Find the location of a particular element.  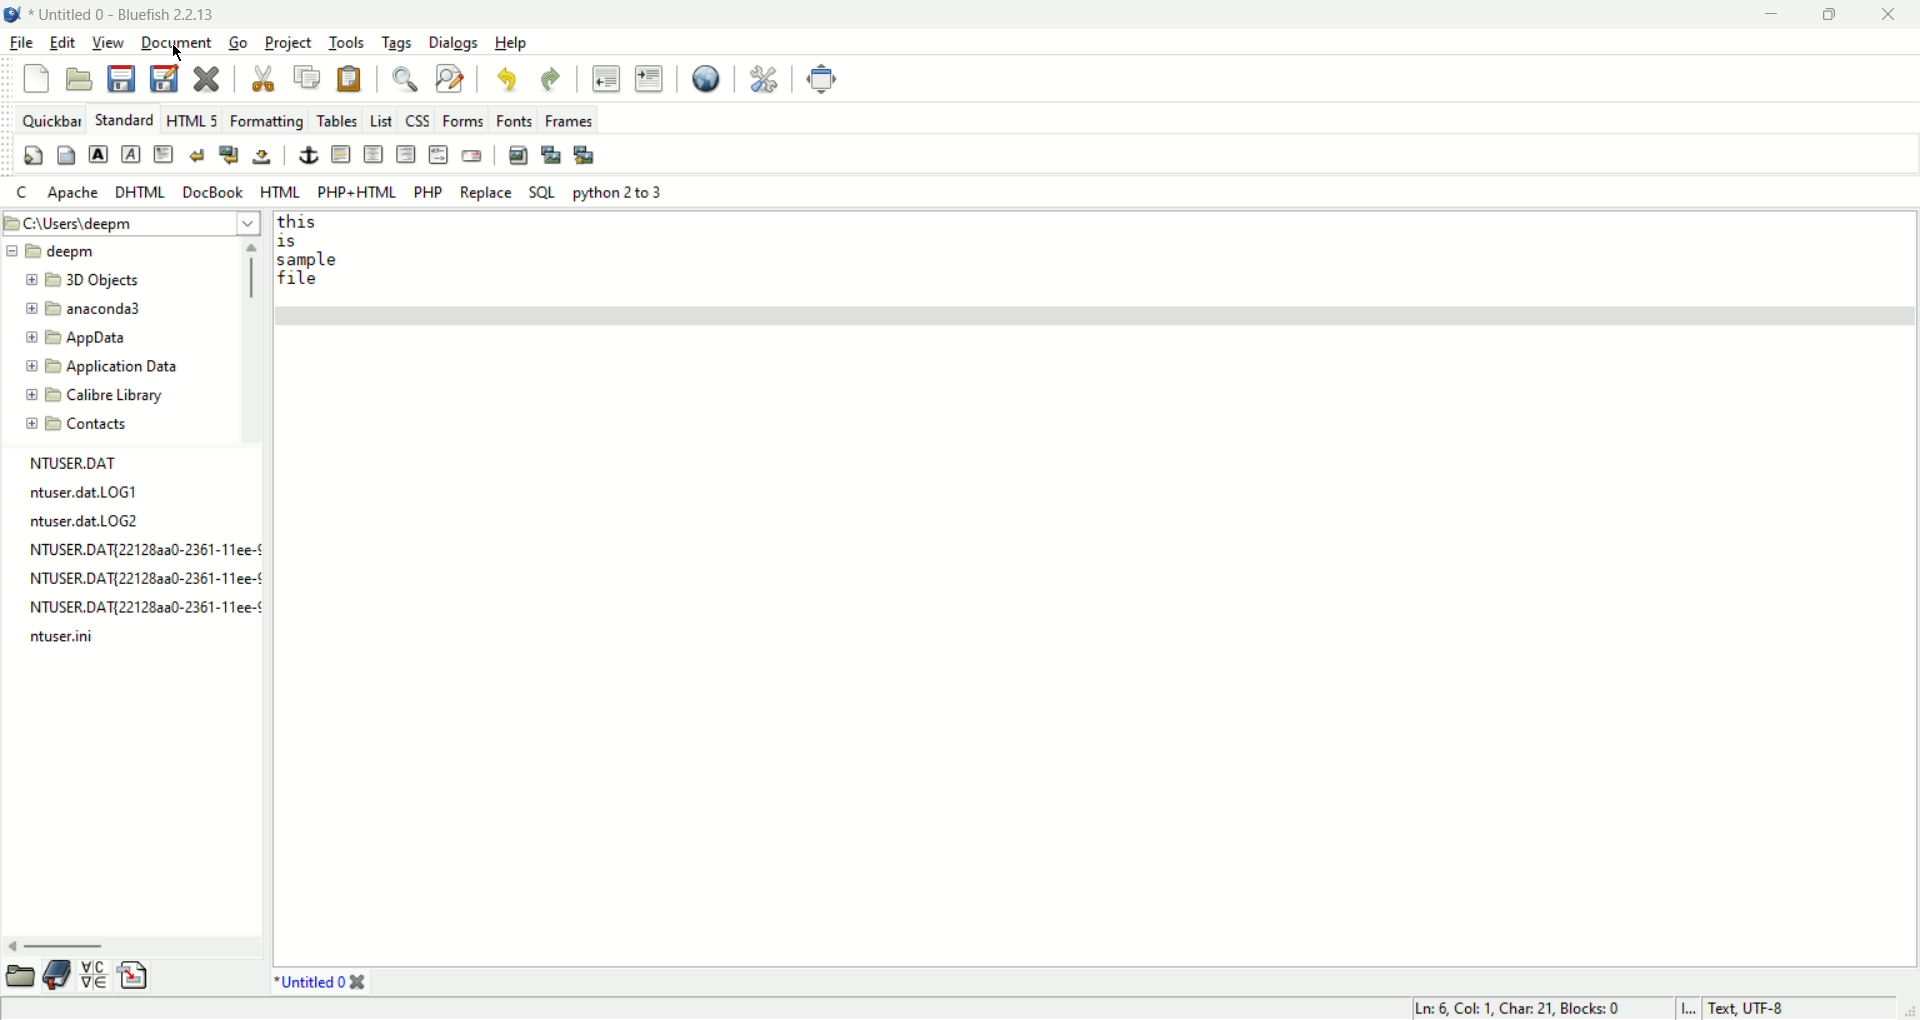

PHP is located at coordinates (427, 194).